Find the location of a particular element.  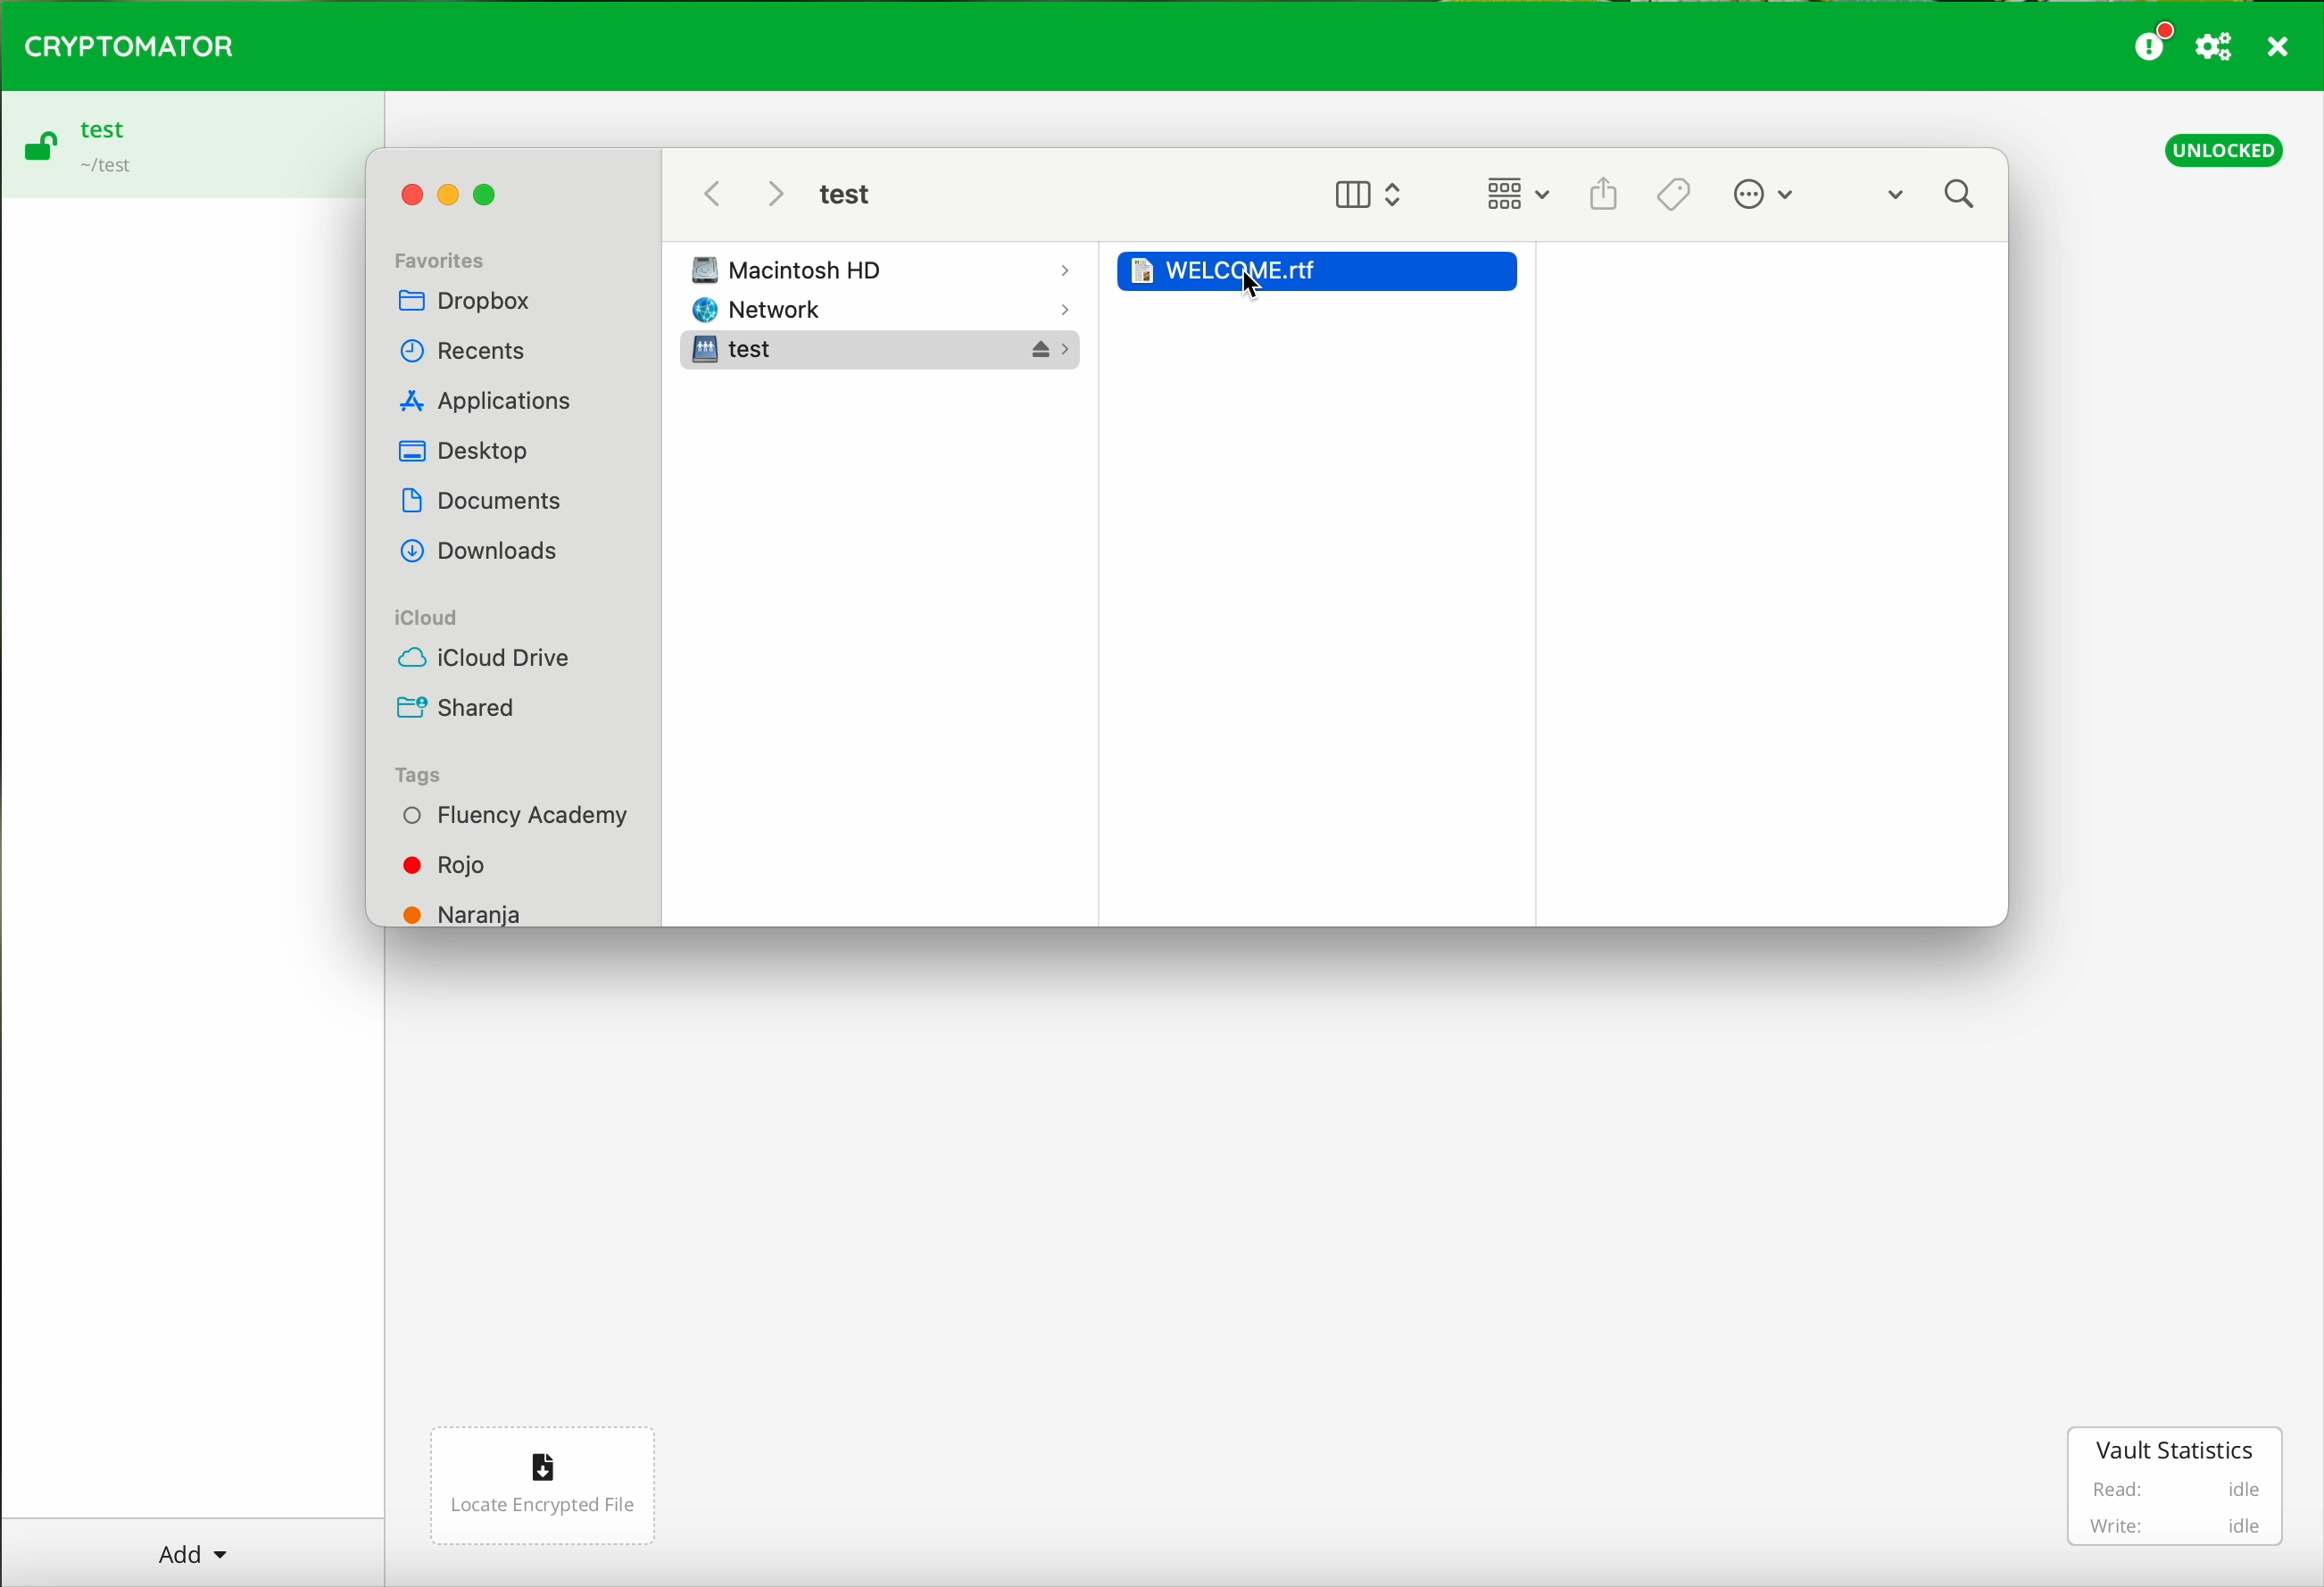

Downloads is located at coordinates (481, 550).